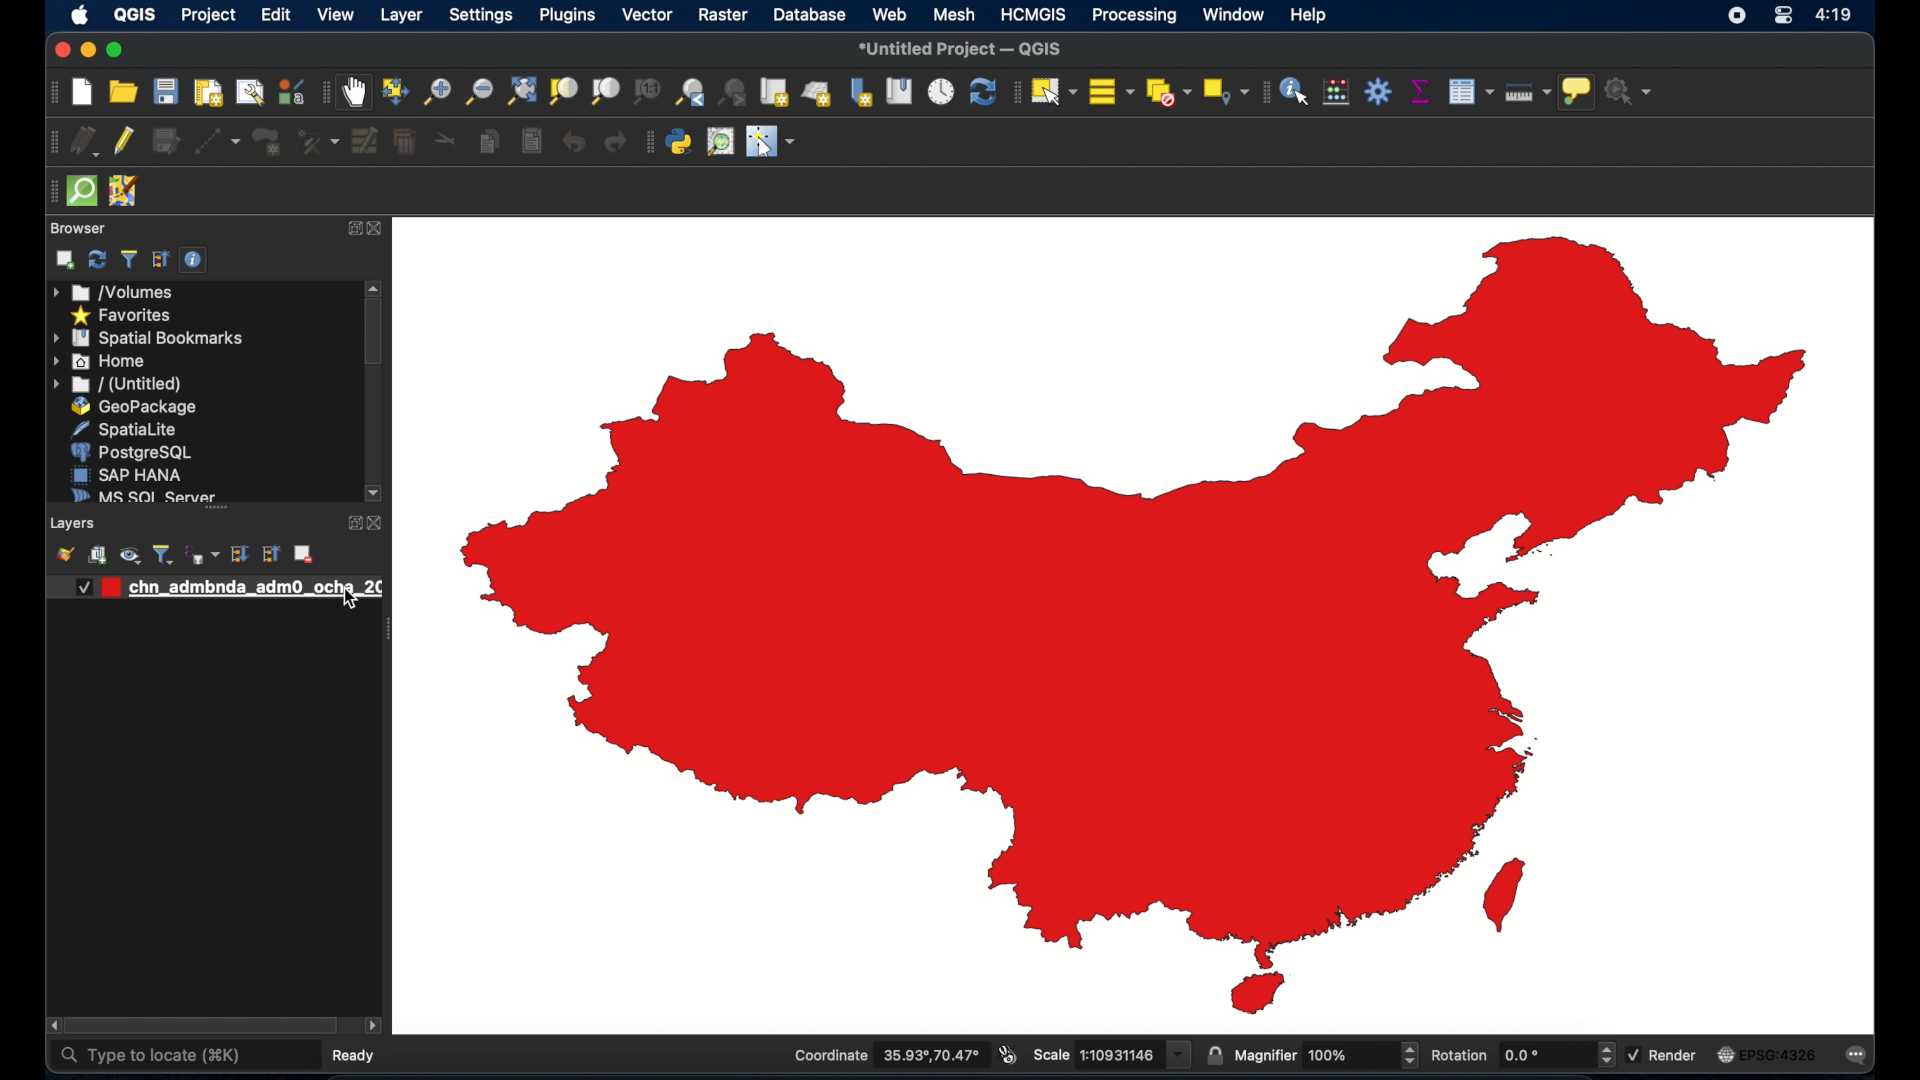 The height and width of the screenshot is (1080, 1920). Describe the element at coordinates (134, 407) in the screenshot. I see `geopackage` at that location.